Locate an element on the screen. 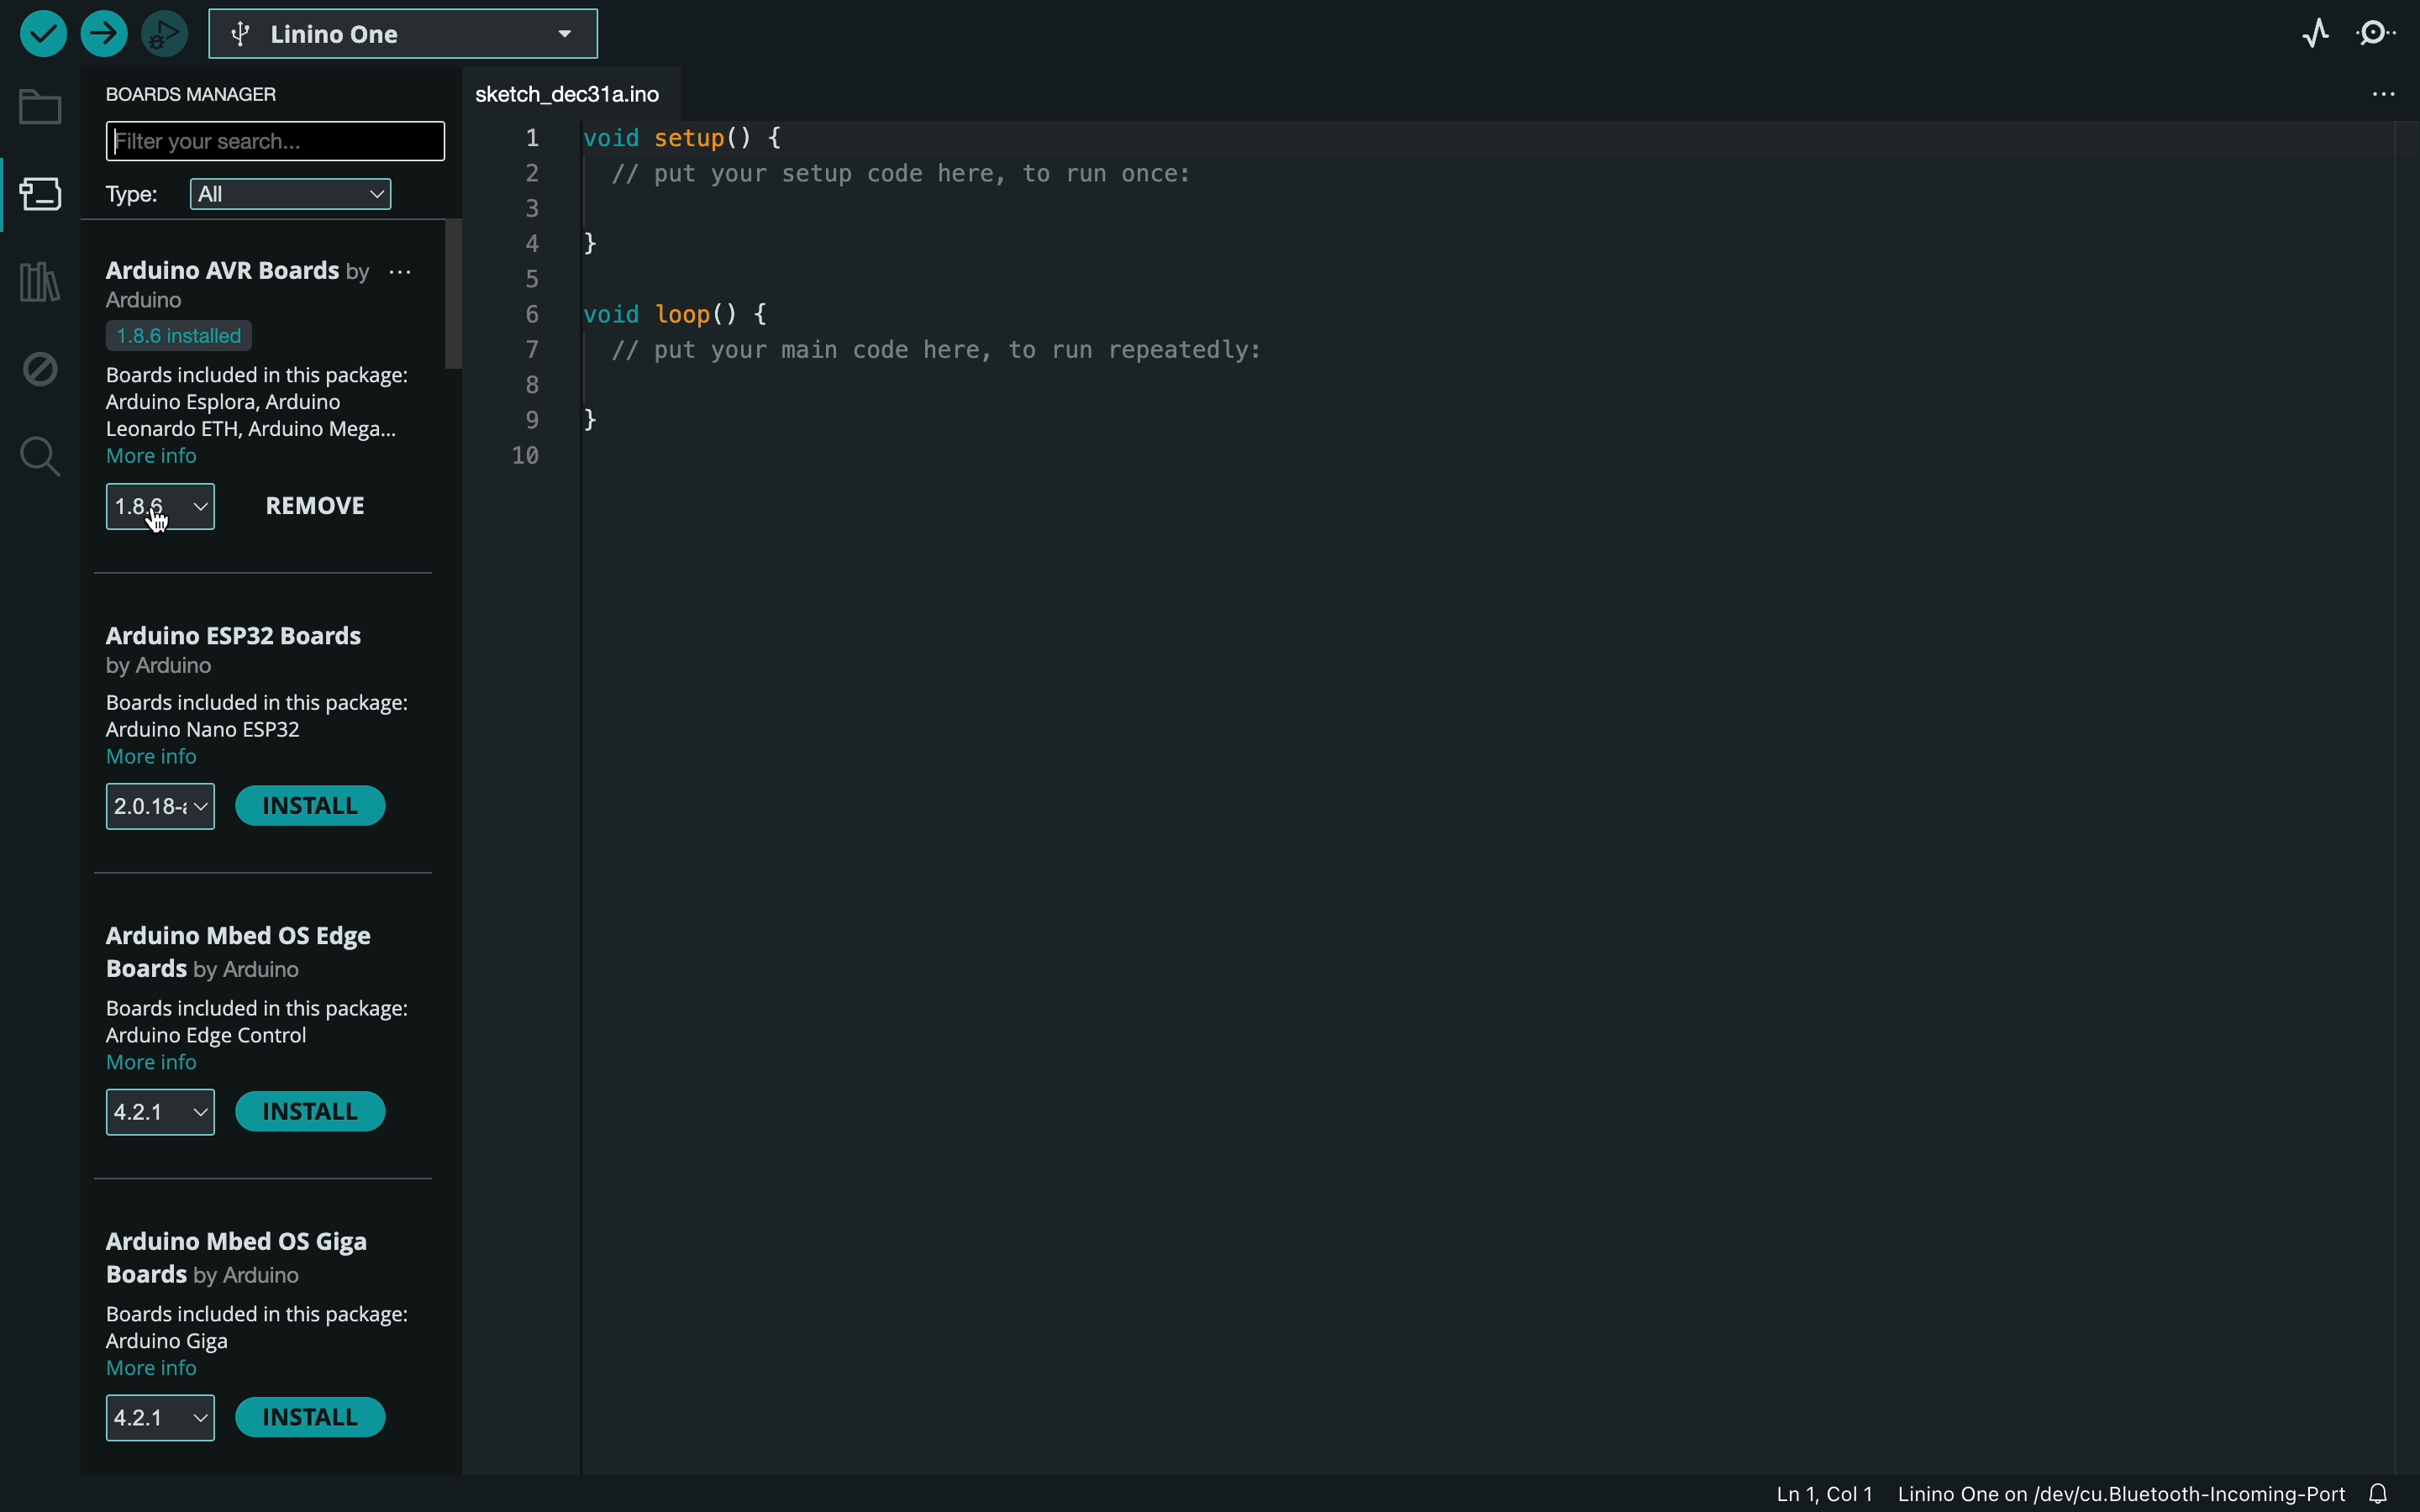 This screenshot has height=1512, width=2420. 3 is located at coordinates (532, 206).